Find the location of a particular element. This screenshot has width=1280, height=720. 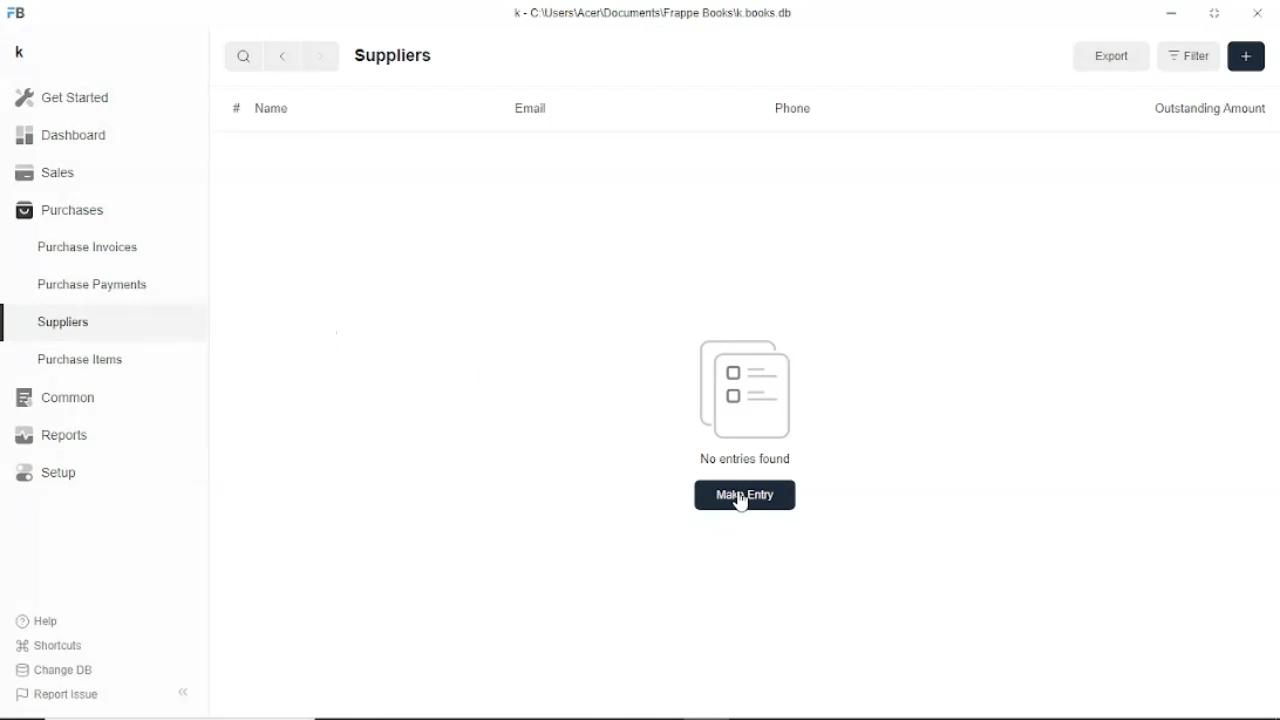

Name is located at coordinates (271, 109).